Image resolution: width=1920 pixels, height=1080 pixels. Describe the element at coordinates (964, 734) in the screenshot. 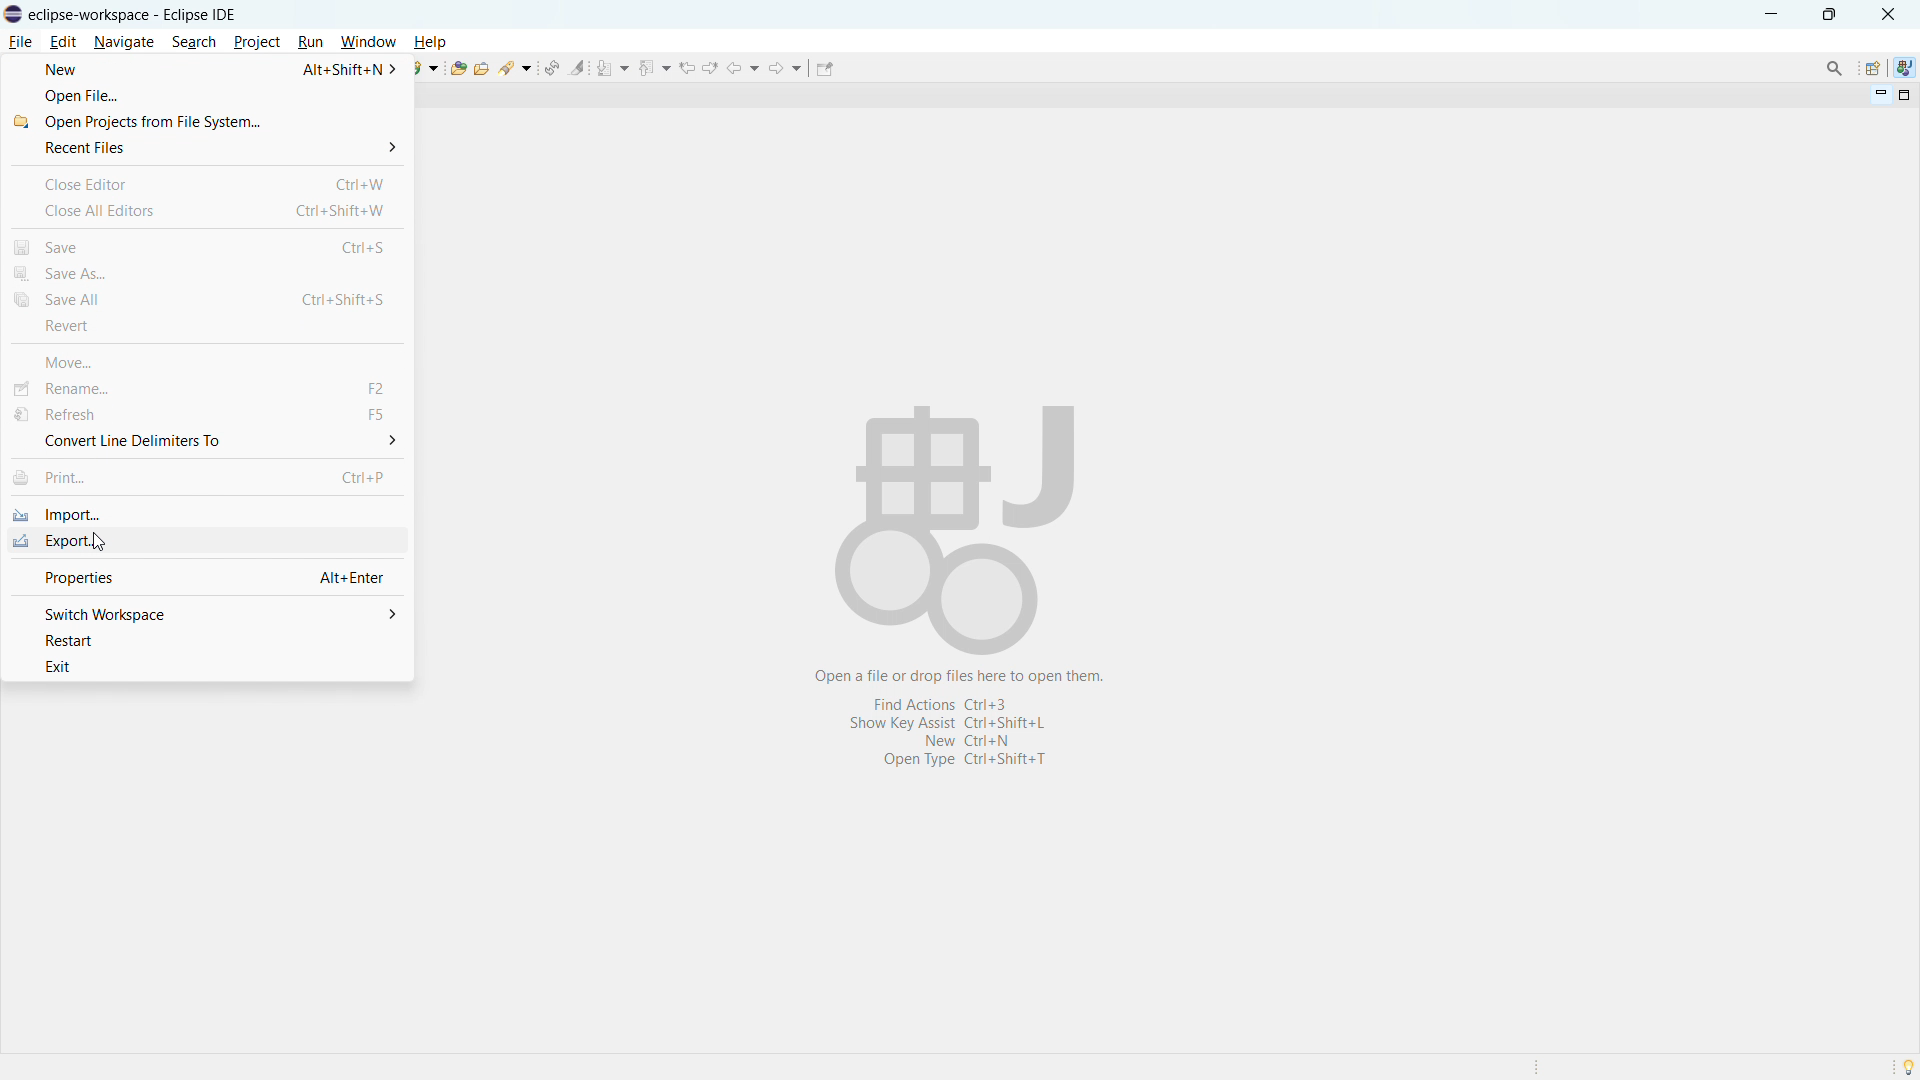

I see `Shortcuts` at that location.